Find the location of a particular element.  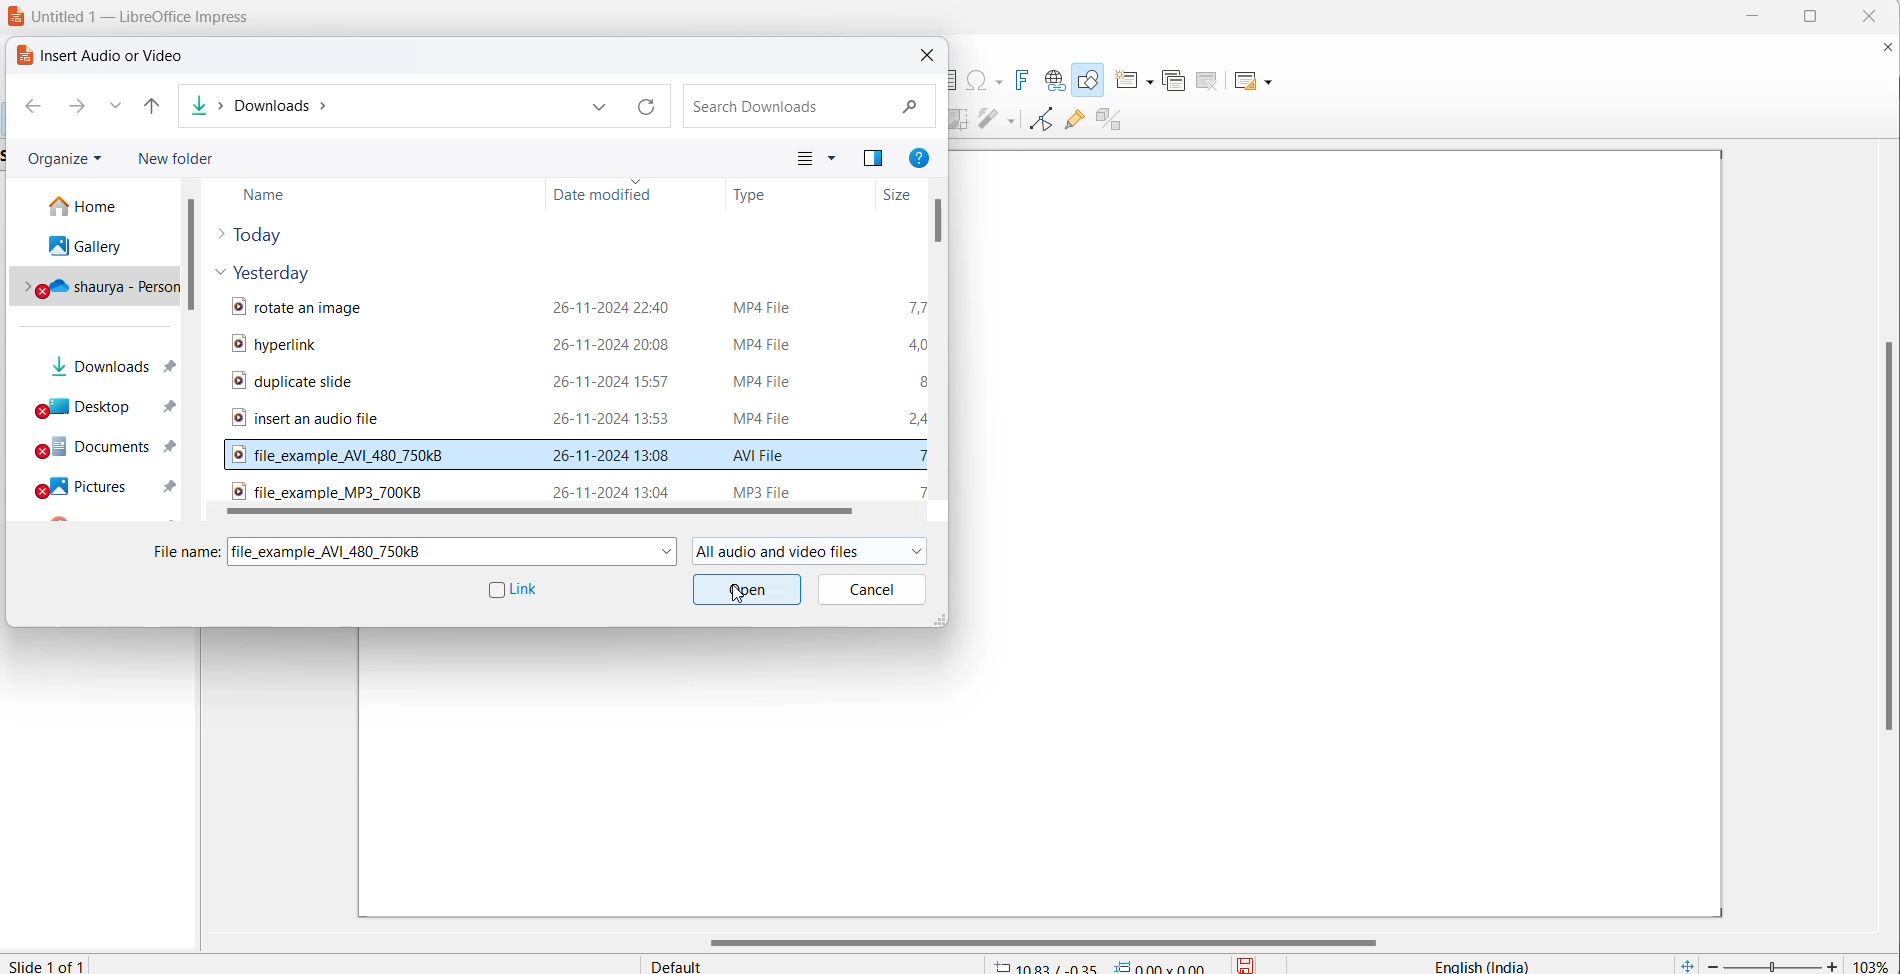

back is located at coordinates (35, 109).